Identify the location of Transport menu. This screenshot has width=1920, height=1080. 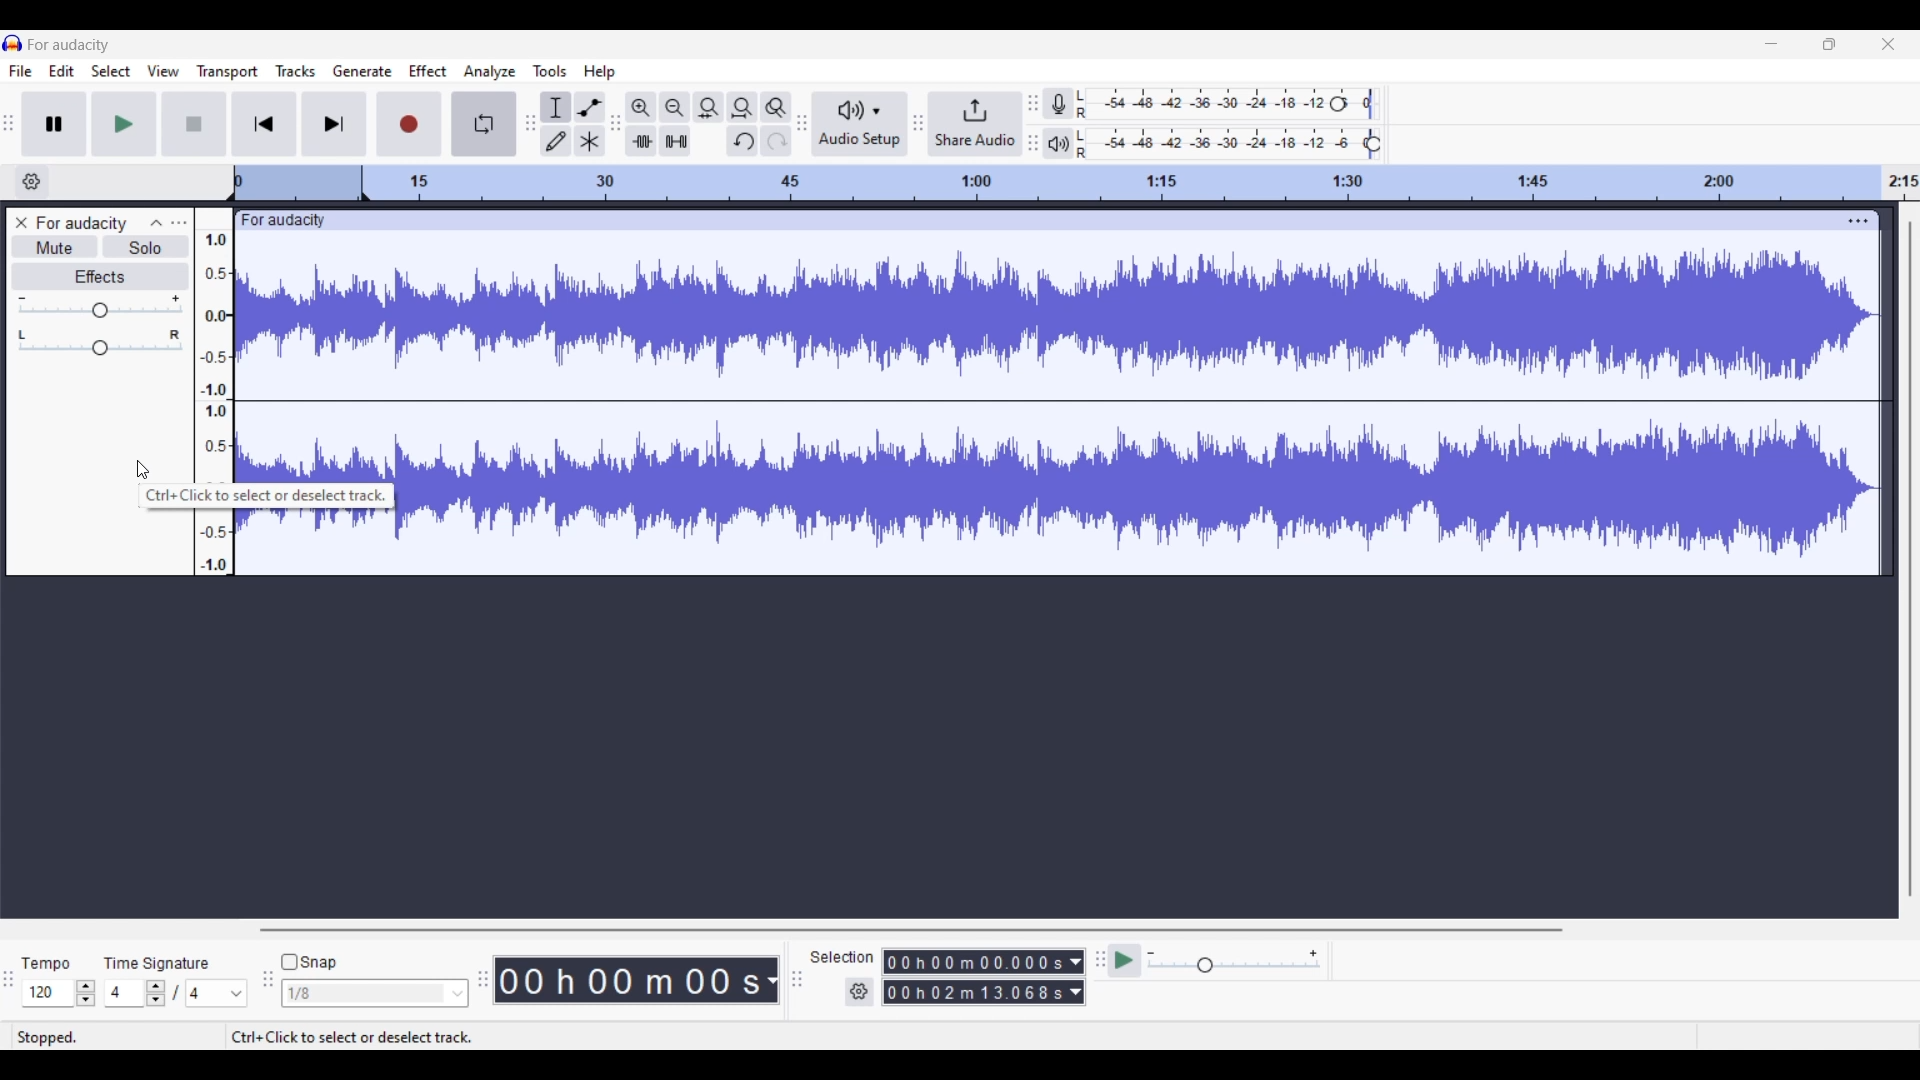
(227, 72).